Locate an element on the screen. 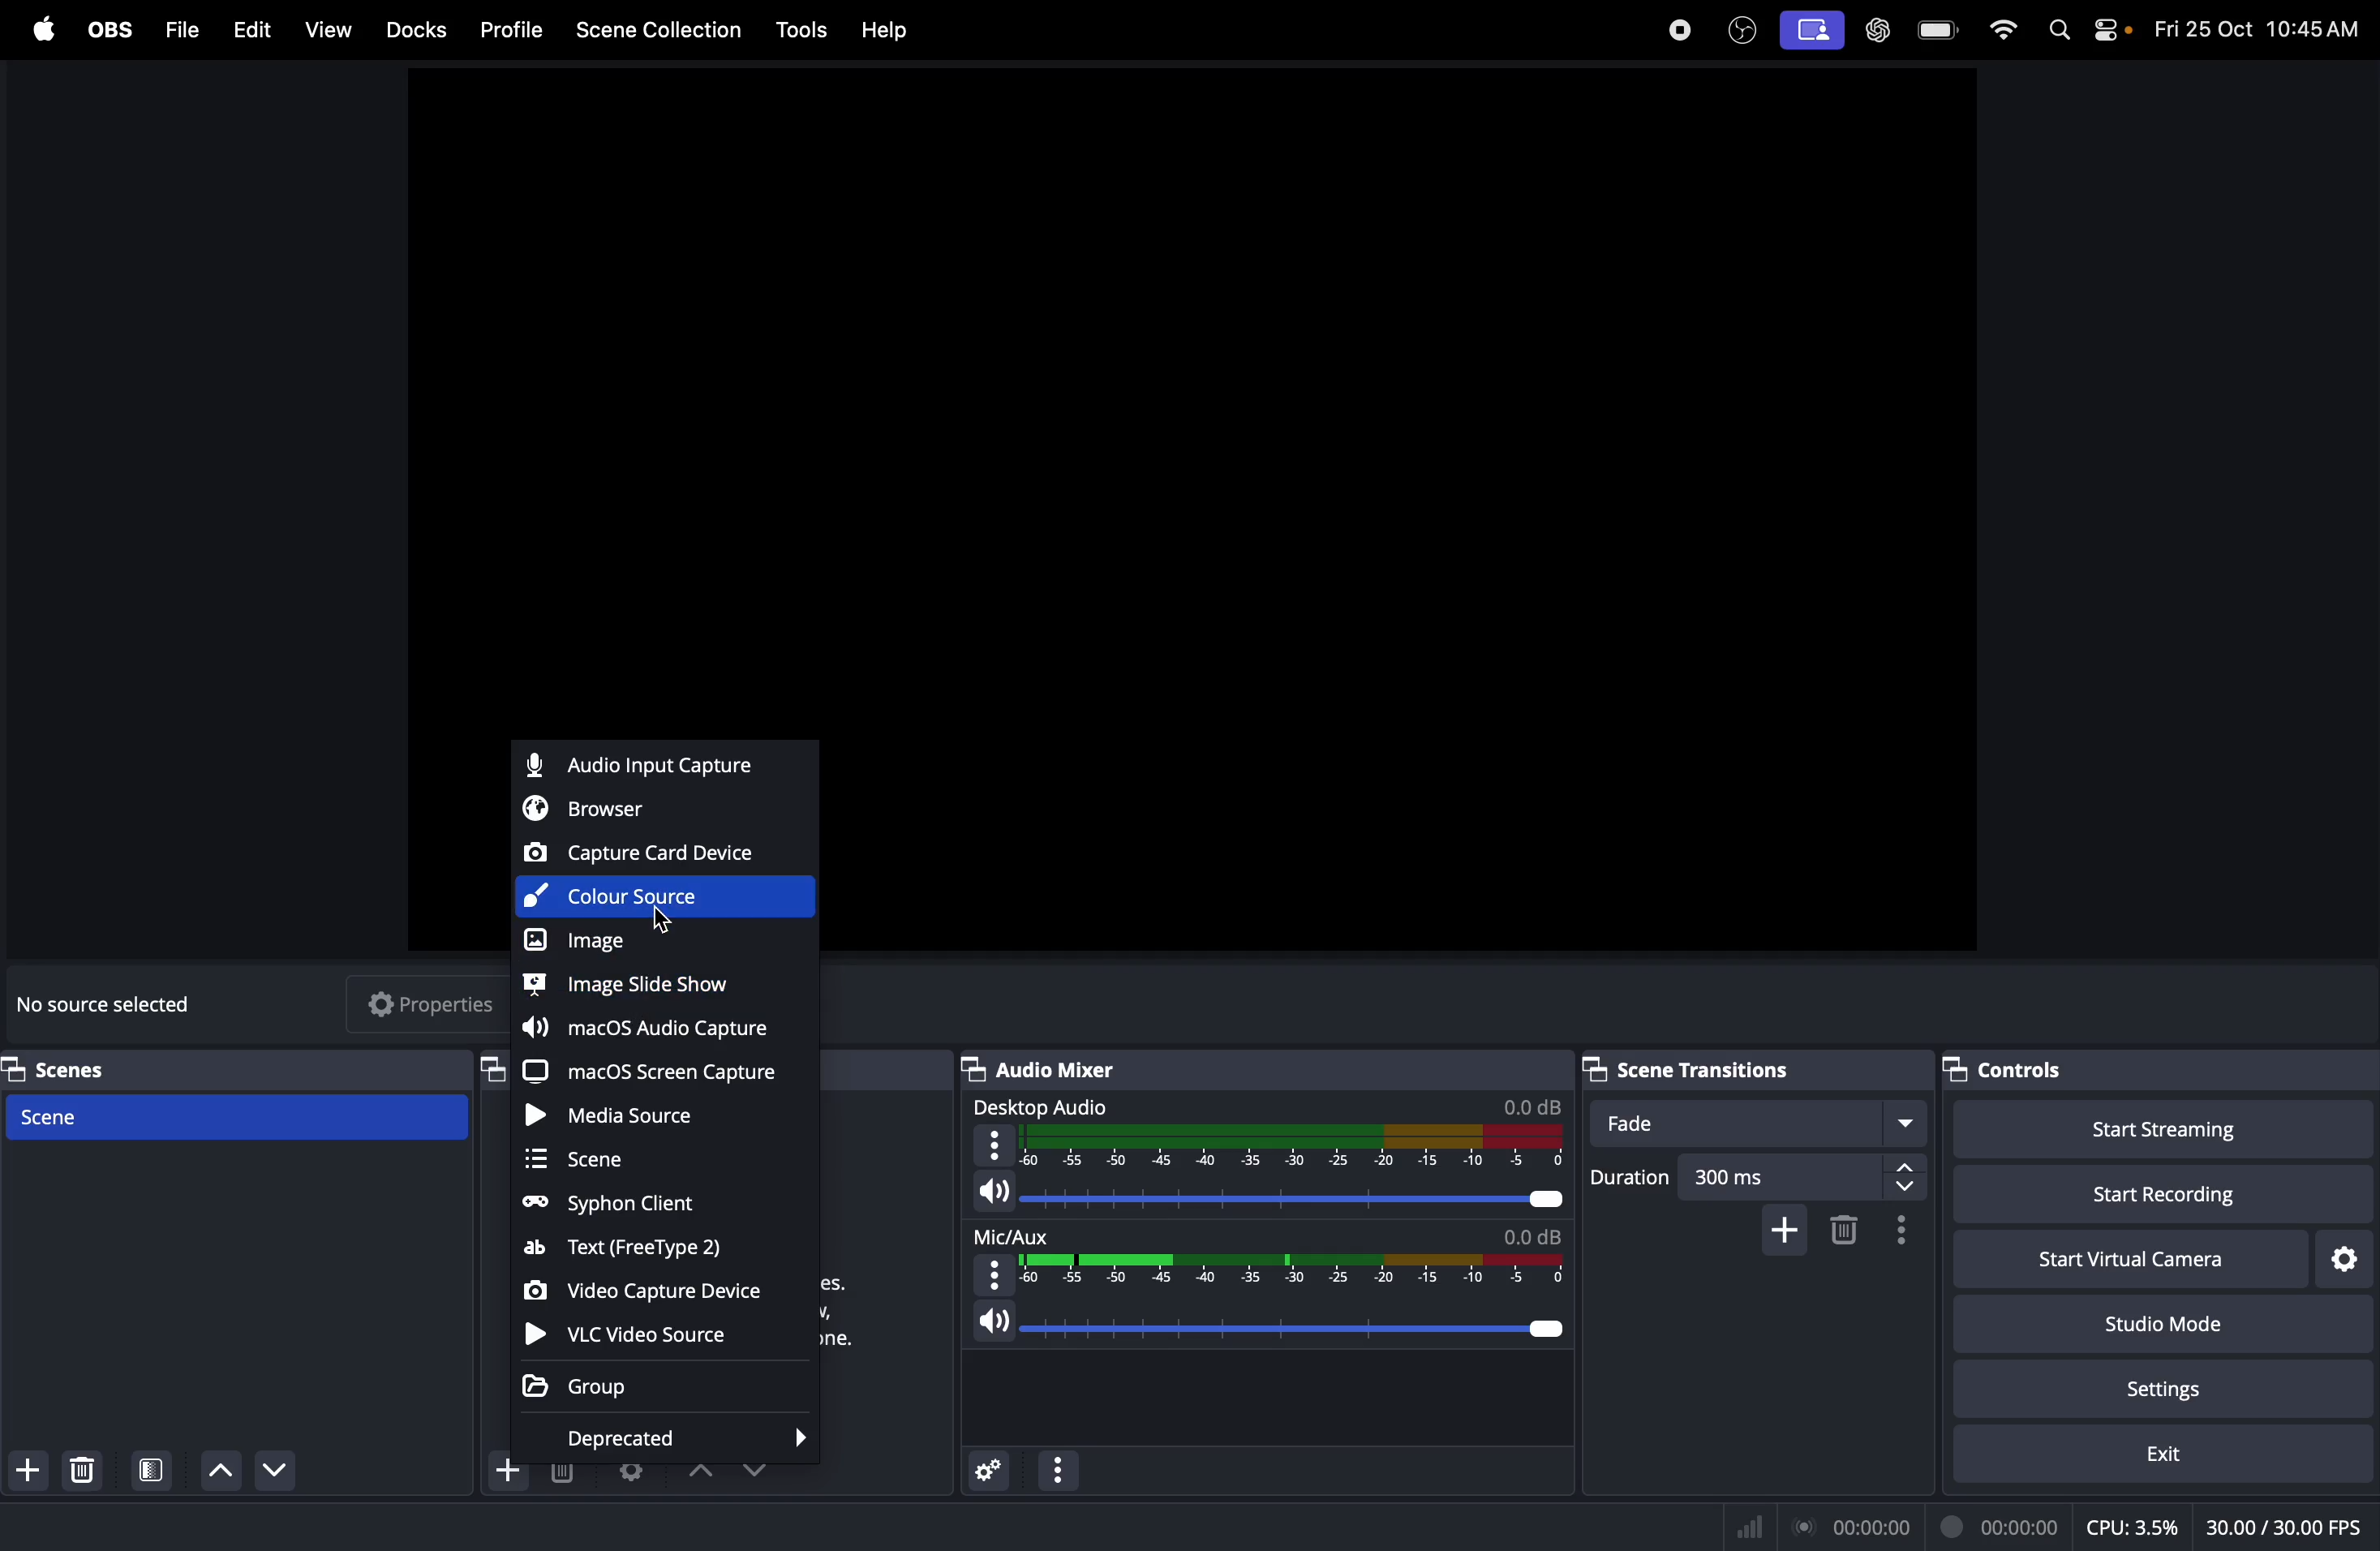  Capture card device is located at coordinates (640, 854).